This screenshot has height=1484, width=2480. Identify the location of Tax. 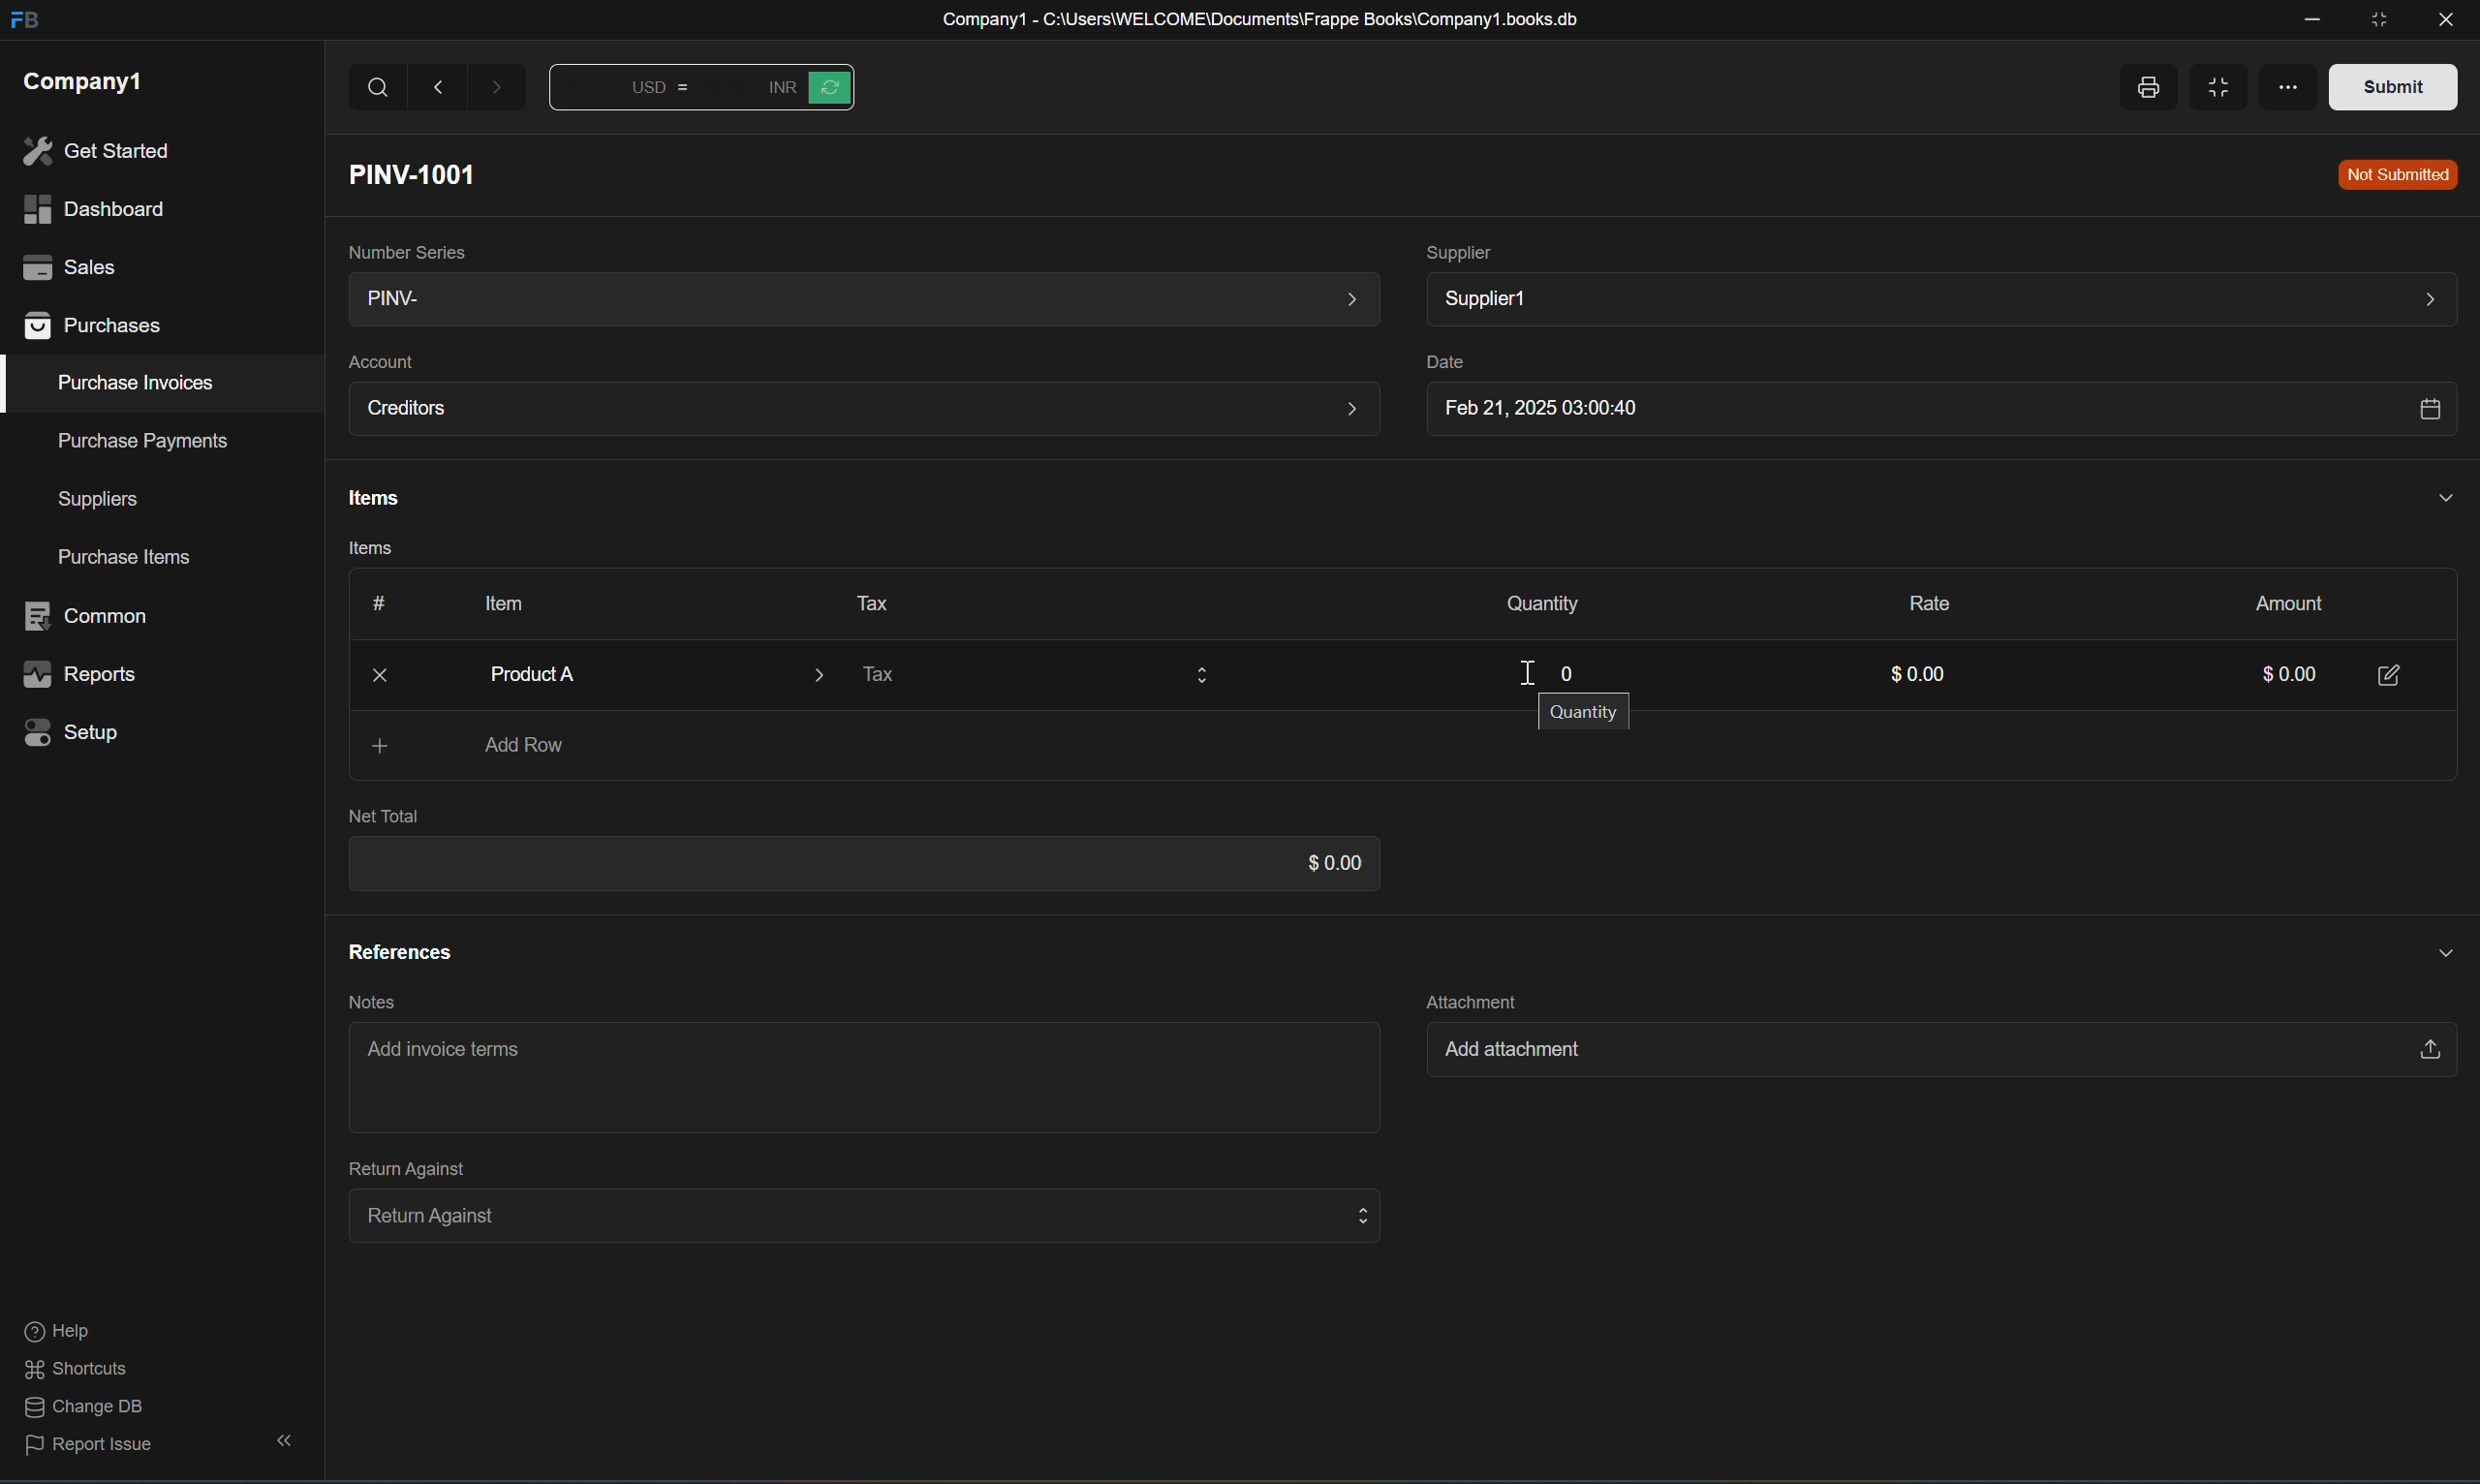
(864, 601).